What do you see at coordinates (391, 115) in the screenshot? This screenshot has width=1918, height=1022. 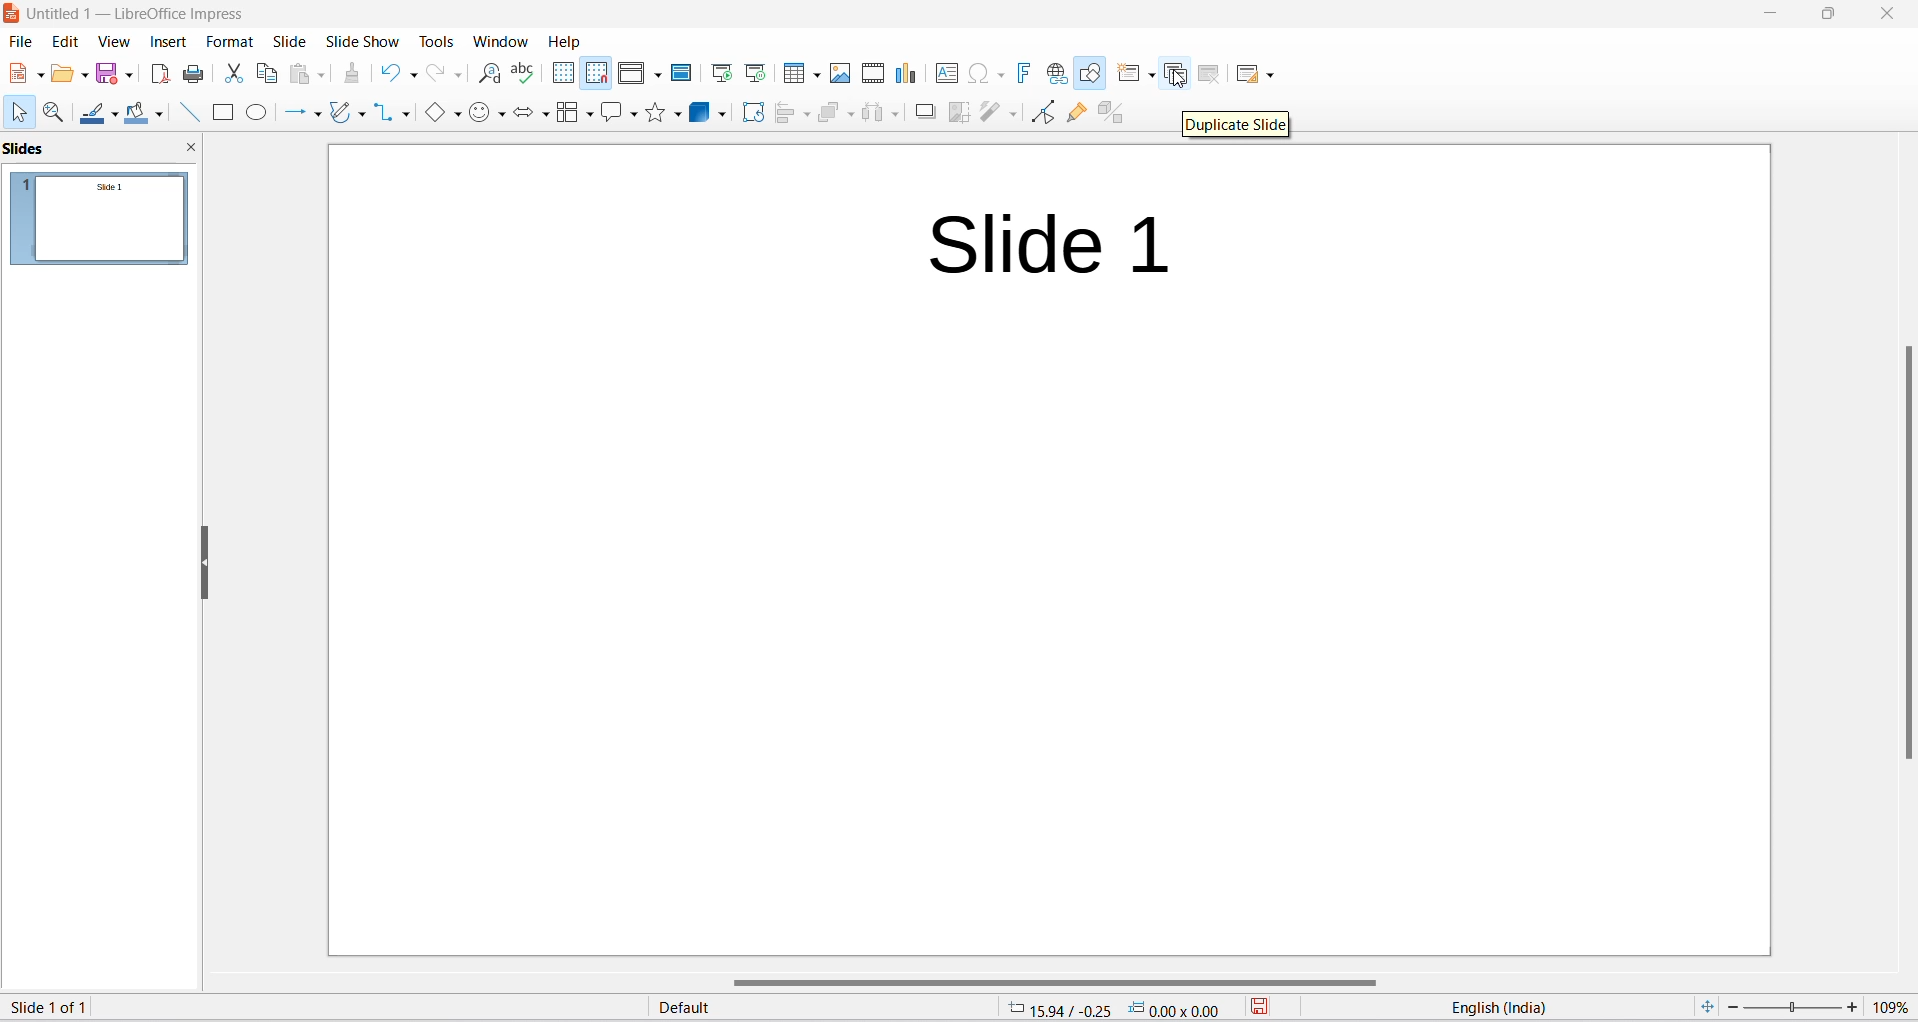 I see `Connectors` at bounding box center [391, 115].